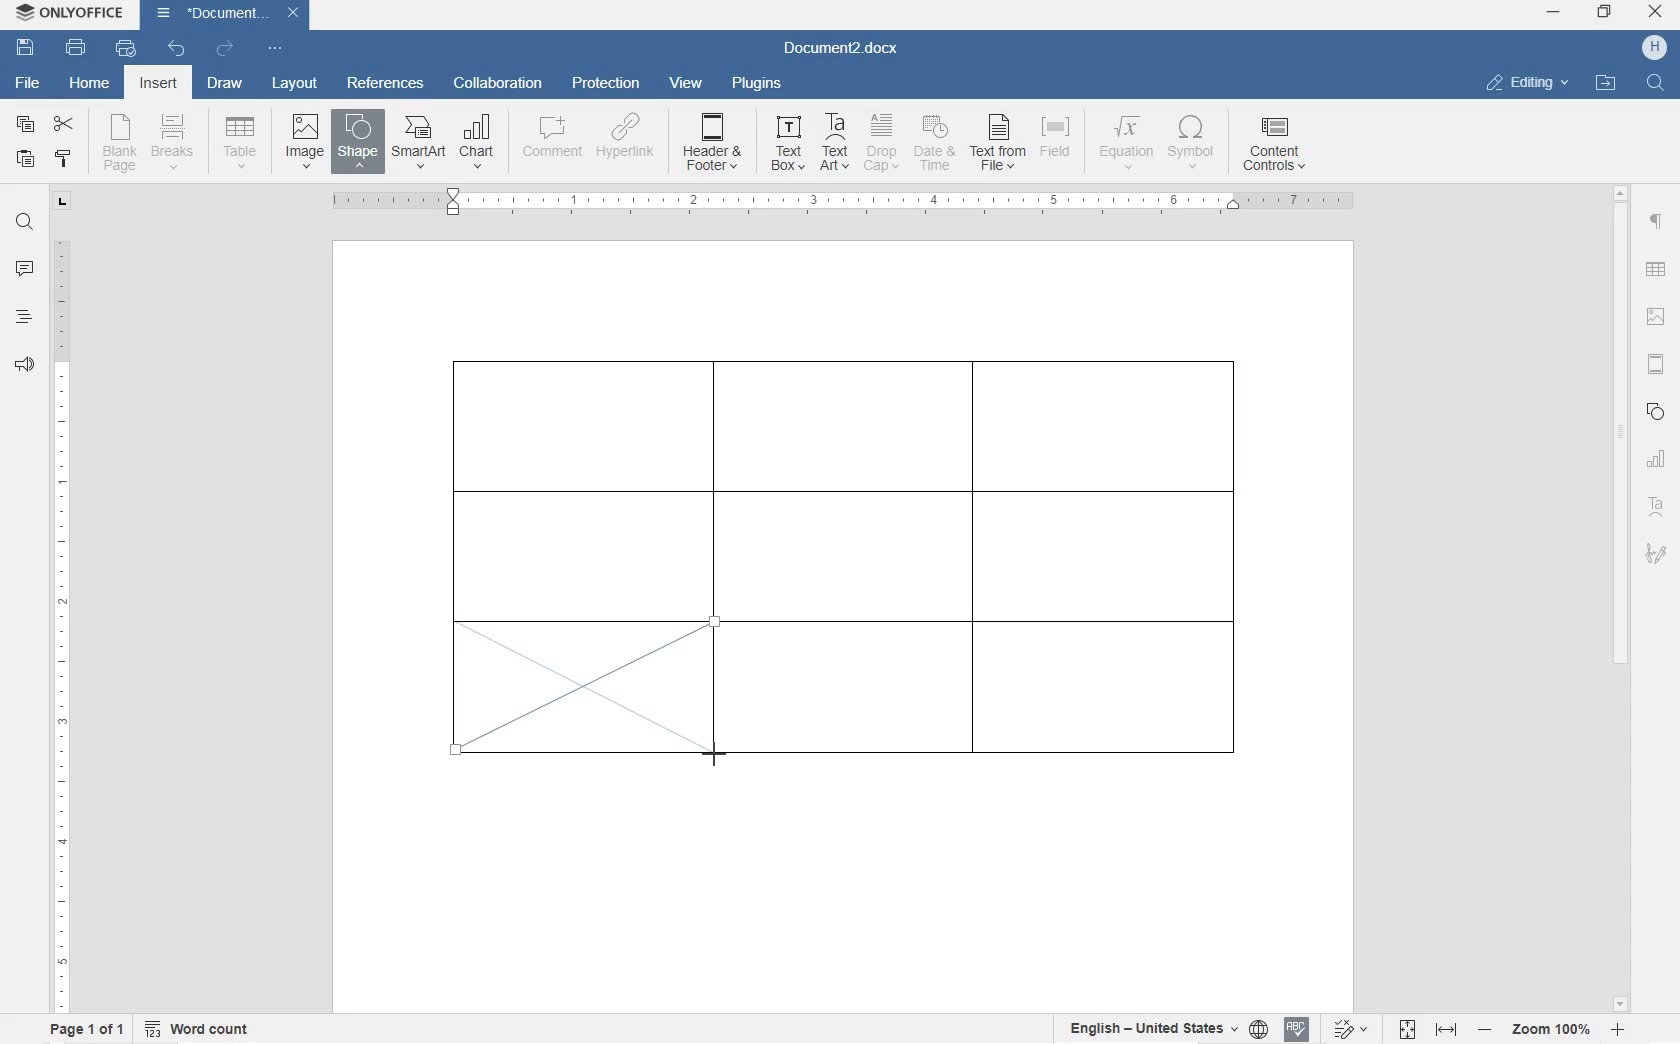 This screenshot has width=1680, height=1044. Describe the element at coordinates (25, 270) in the screenshot. I see `comment` at that location.